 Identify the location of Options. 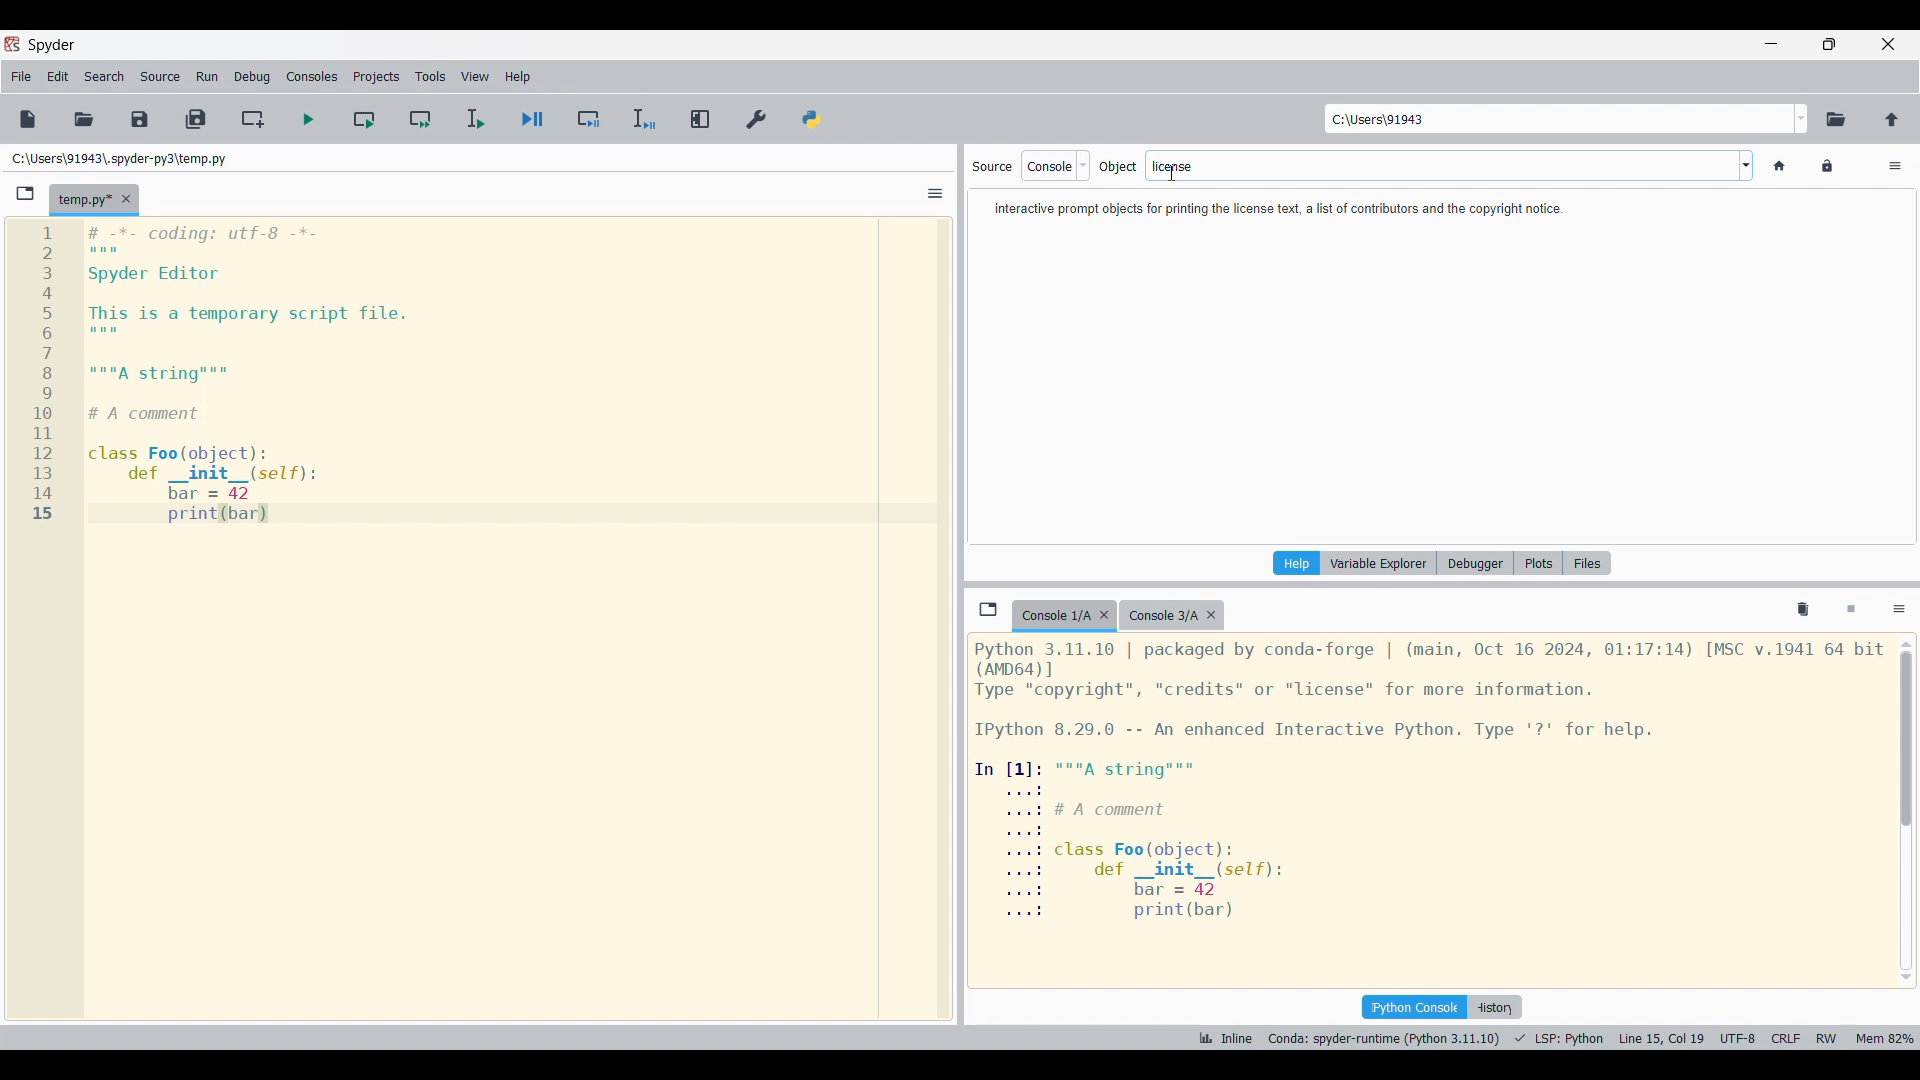
(1900, 610).